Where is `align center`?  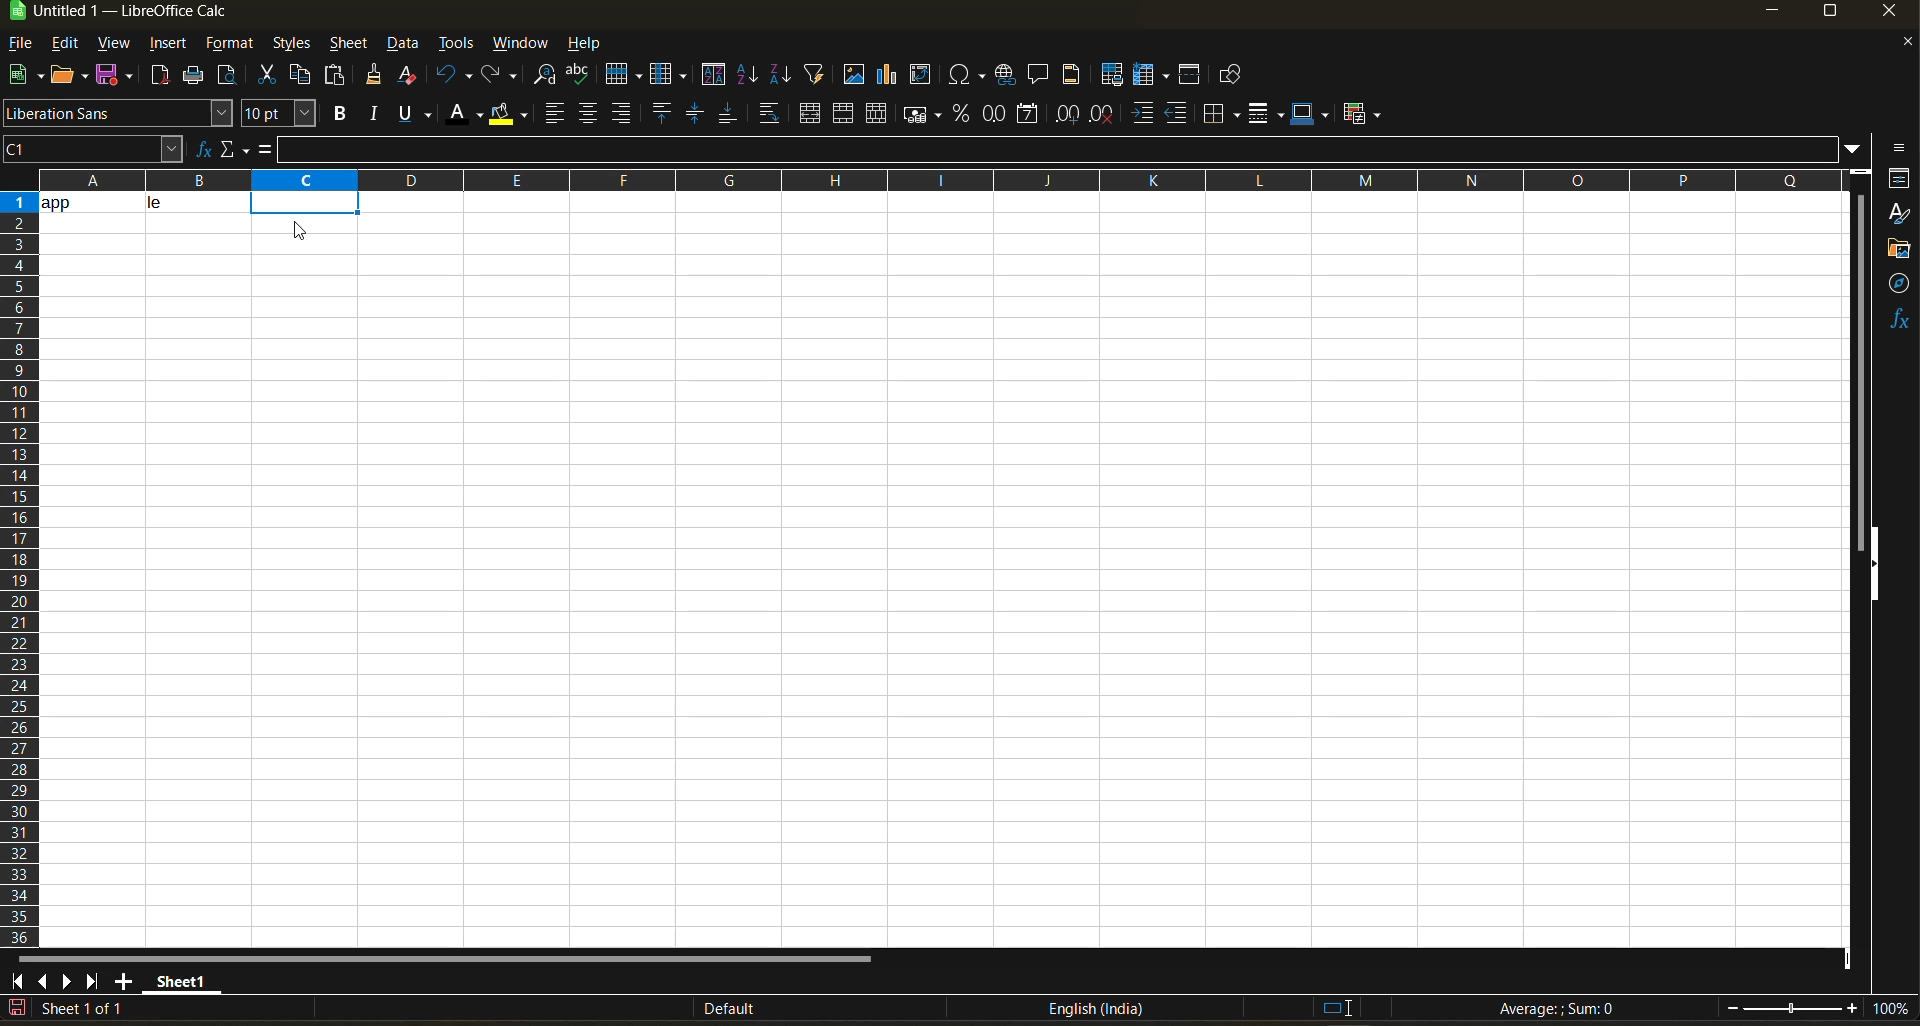
align center is located at coordinates (588, 113).